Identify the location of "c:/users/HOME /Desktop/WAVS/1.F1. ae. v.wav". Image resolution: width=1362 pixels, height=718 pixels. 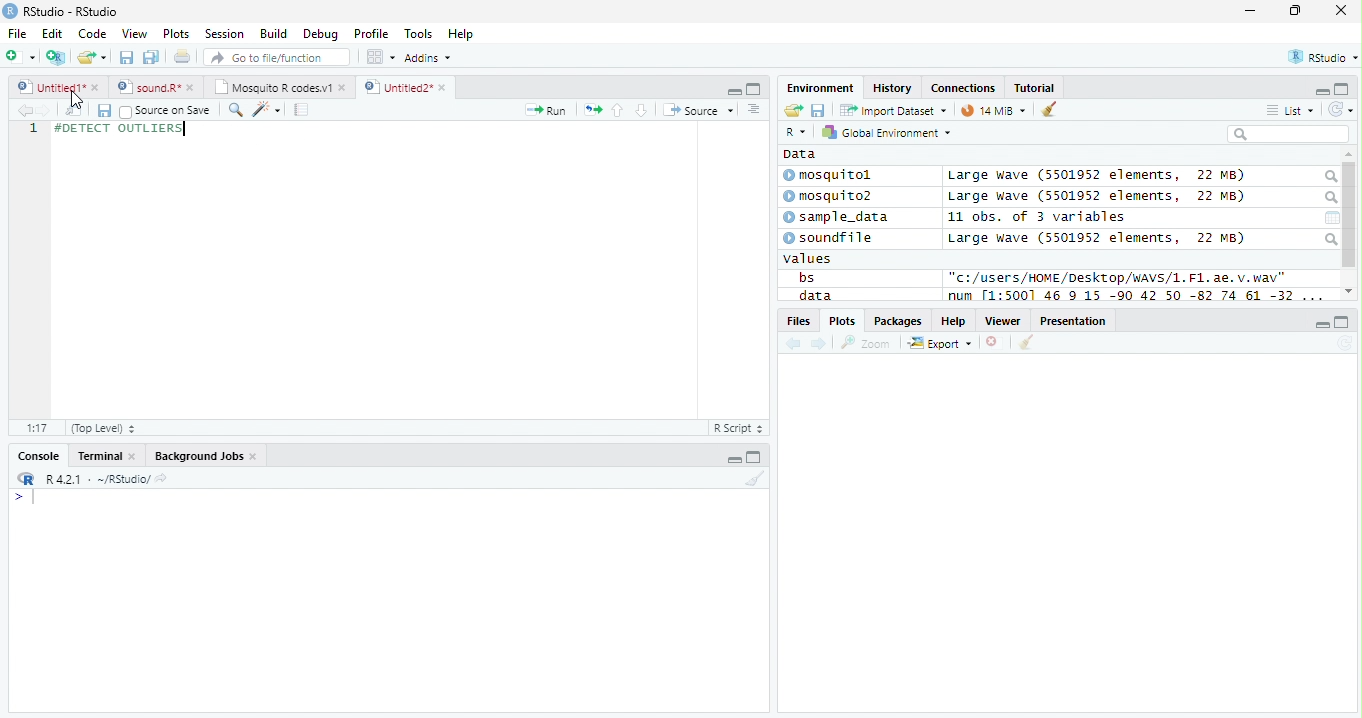
(1118, 277).